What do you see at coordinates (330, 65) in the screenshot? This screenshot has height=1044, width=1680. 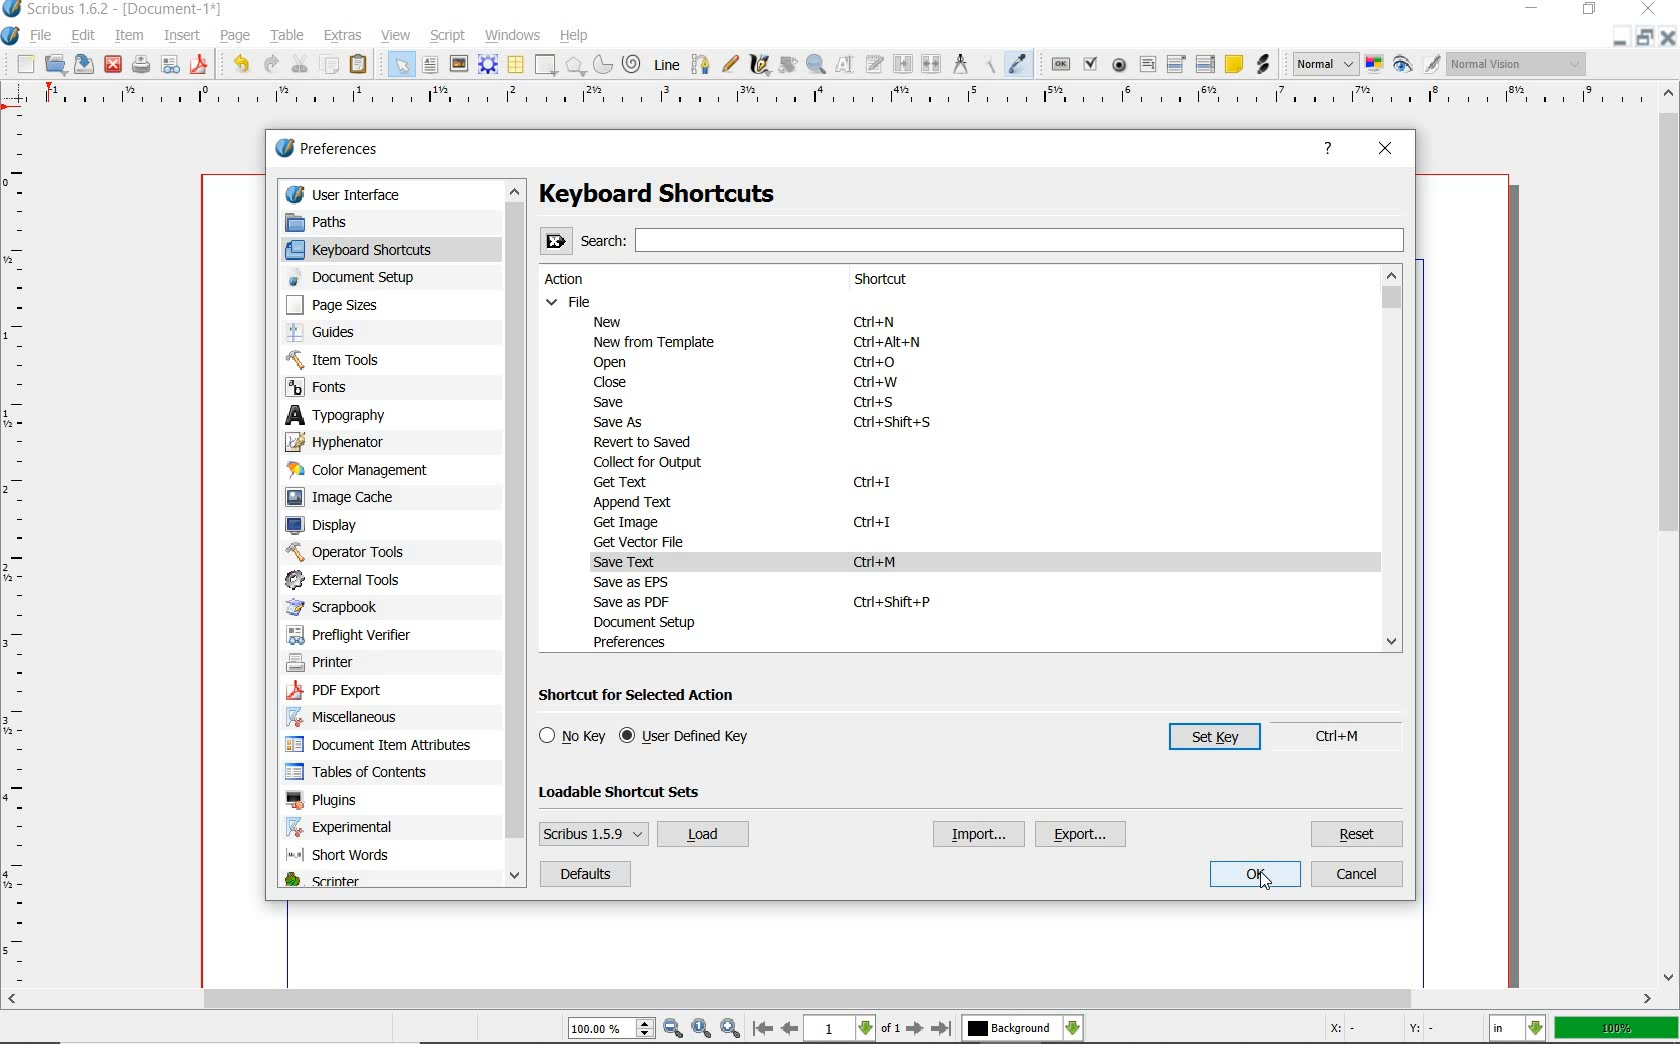 I see `copy` at bounding box center [330, 65].